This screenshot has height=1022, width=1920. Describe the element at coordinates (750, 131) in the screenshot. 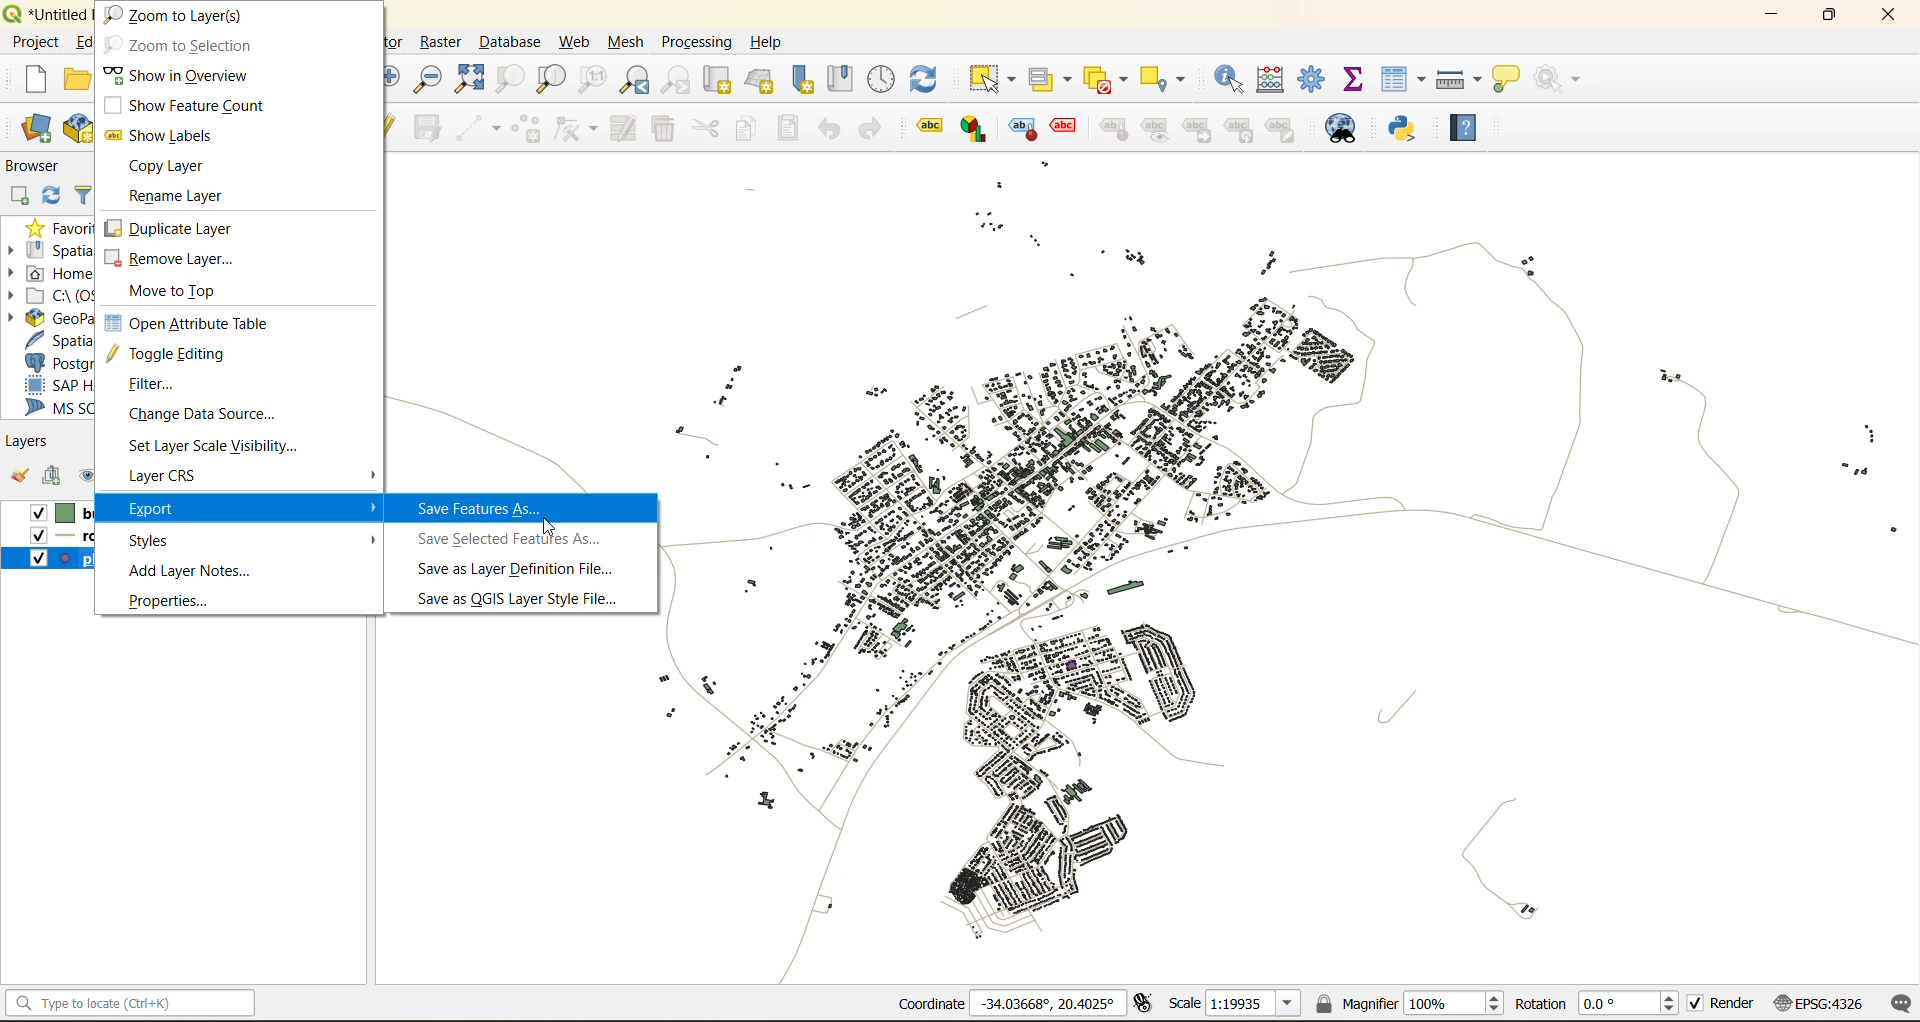

I see `copy` at that location.